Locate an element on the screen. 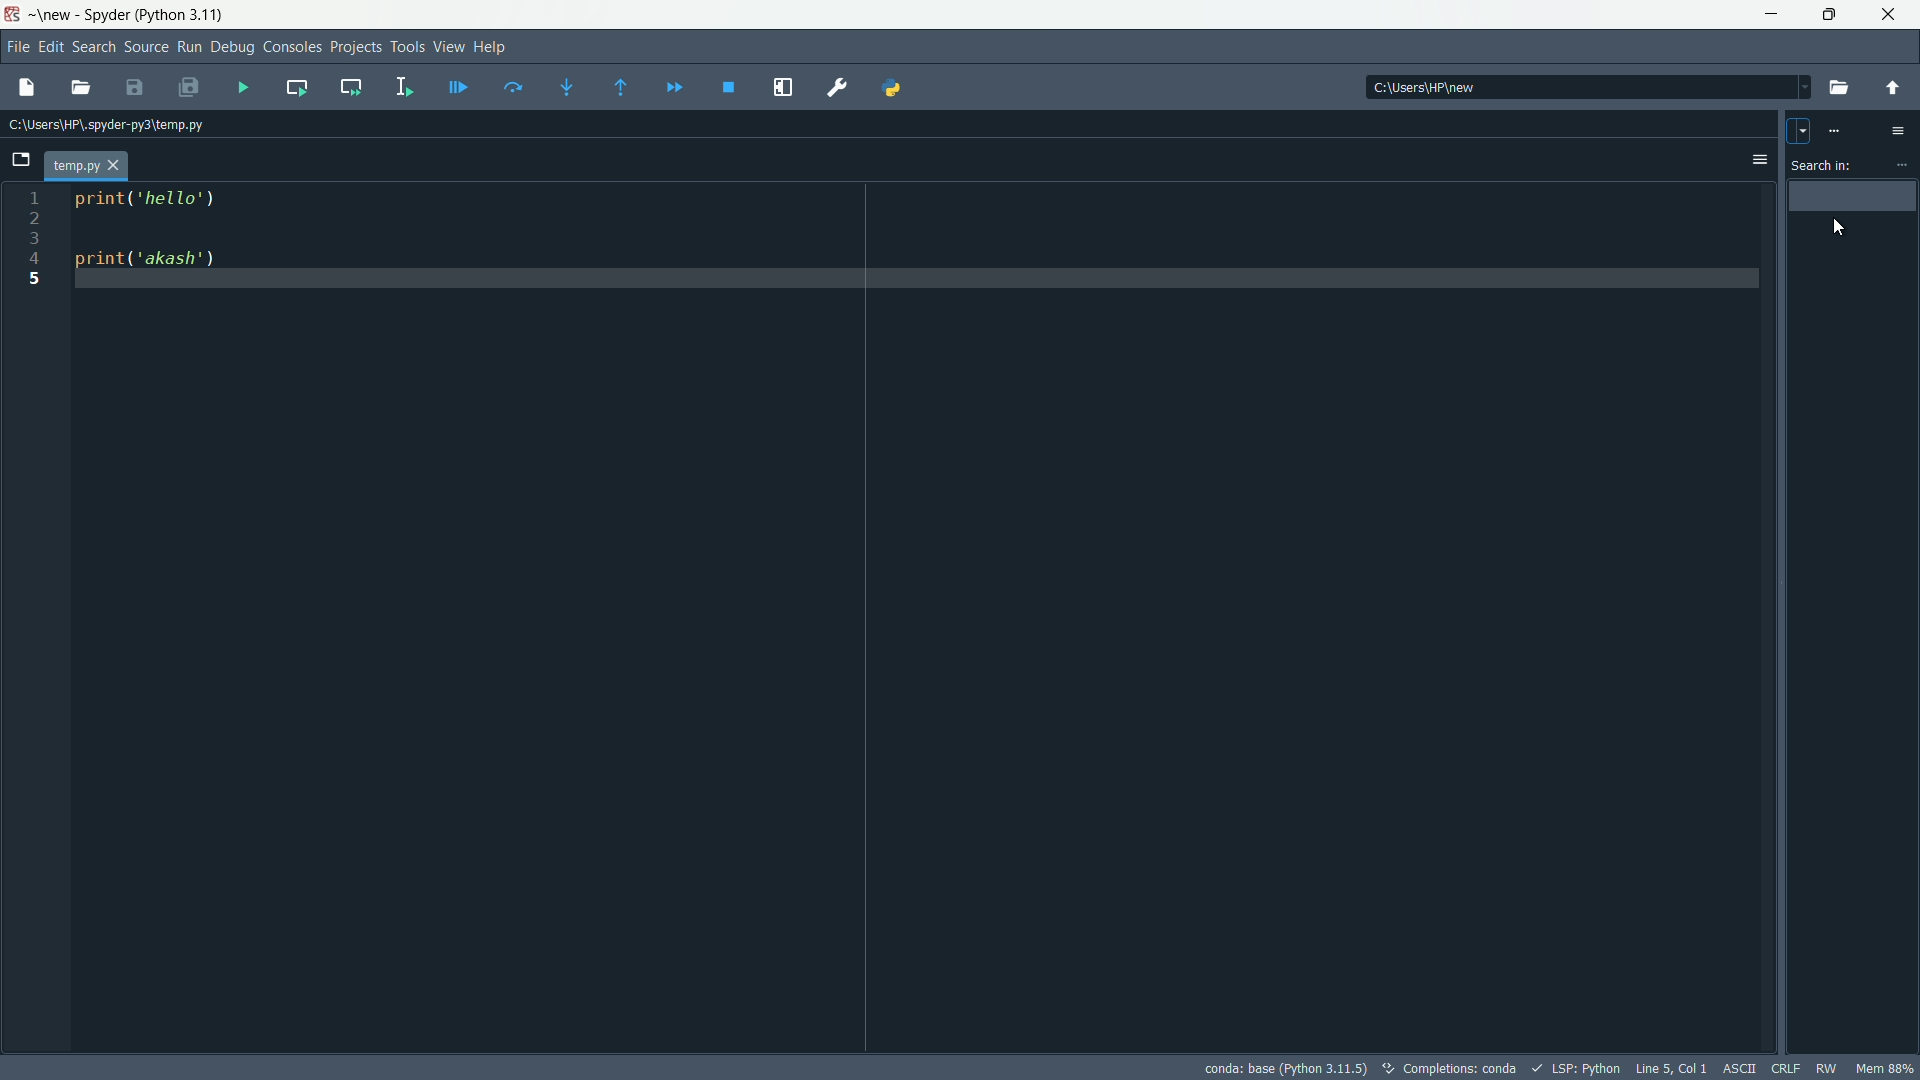  conda: base (Python 3.11.5) is located at coordinates (1286, 1068).